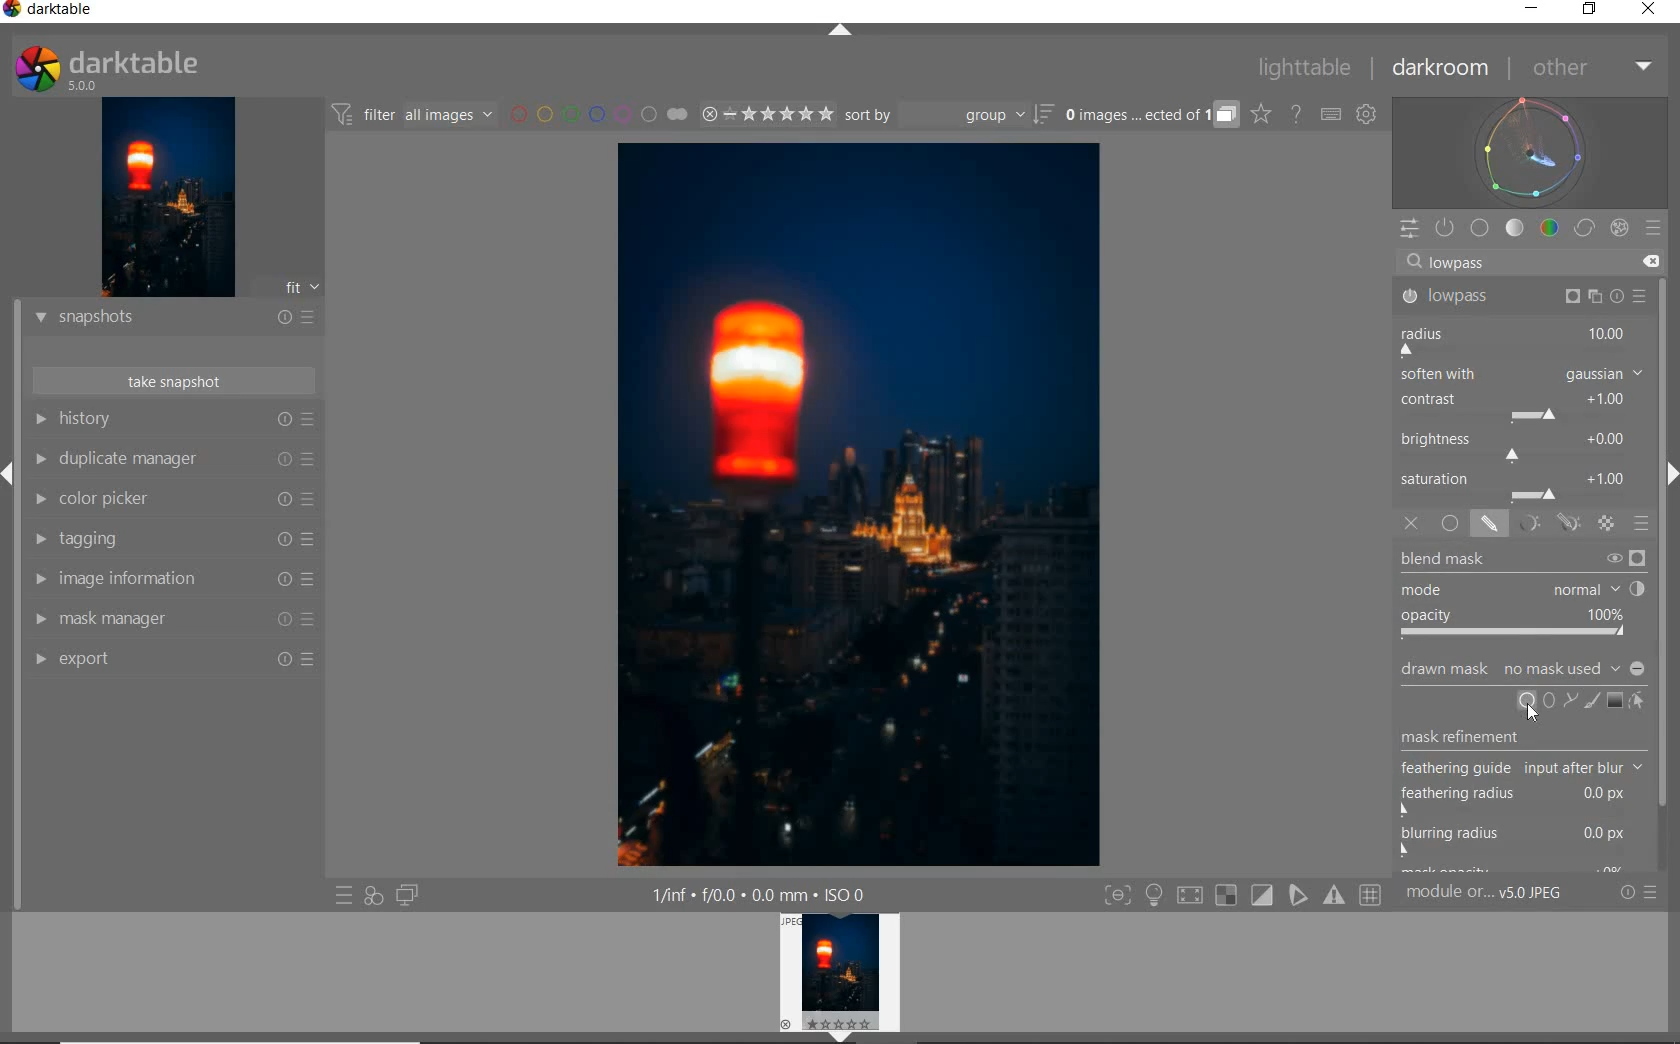 Image resolution: width=1680 pixels, height=1044 pixels. Describe the element at coordinates (1519, 408) in the screenshot. I see `CONTRAST` at that location.